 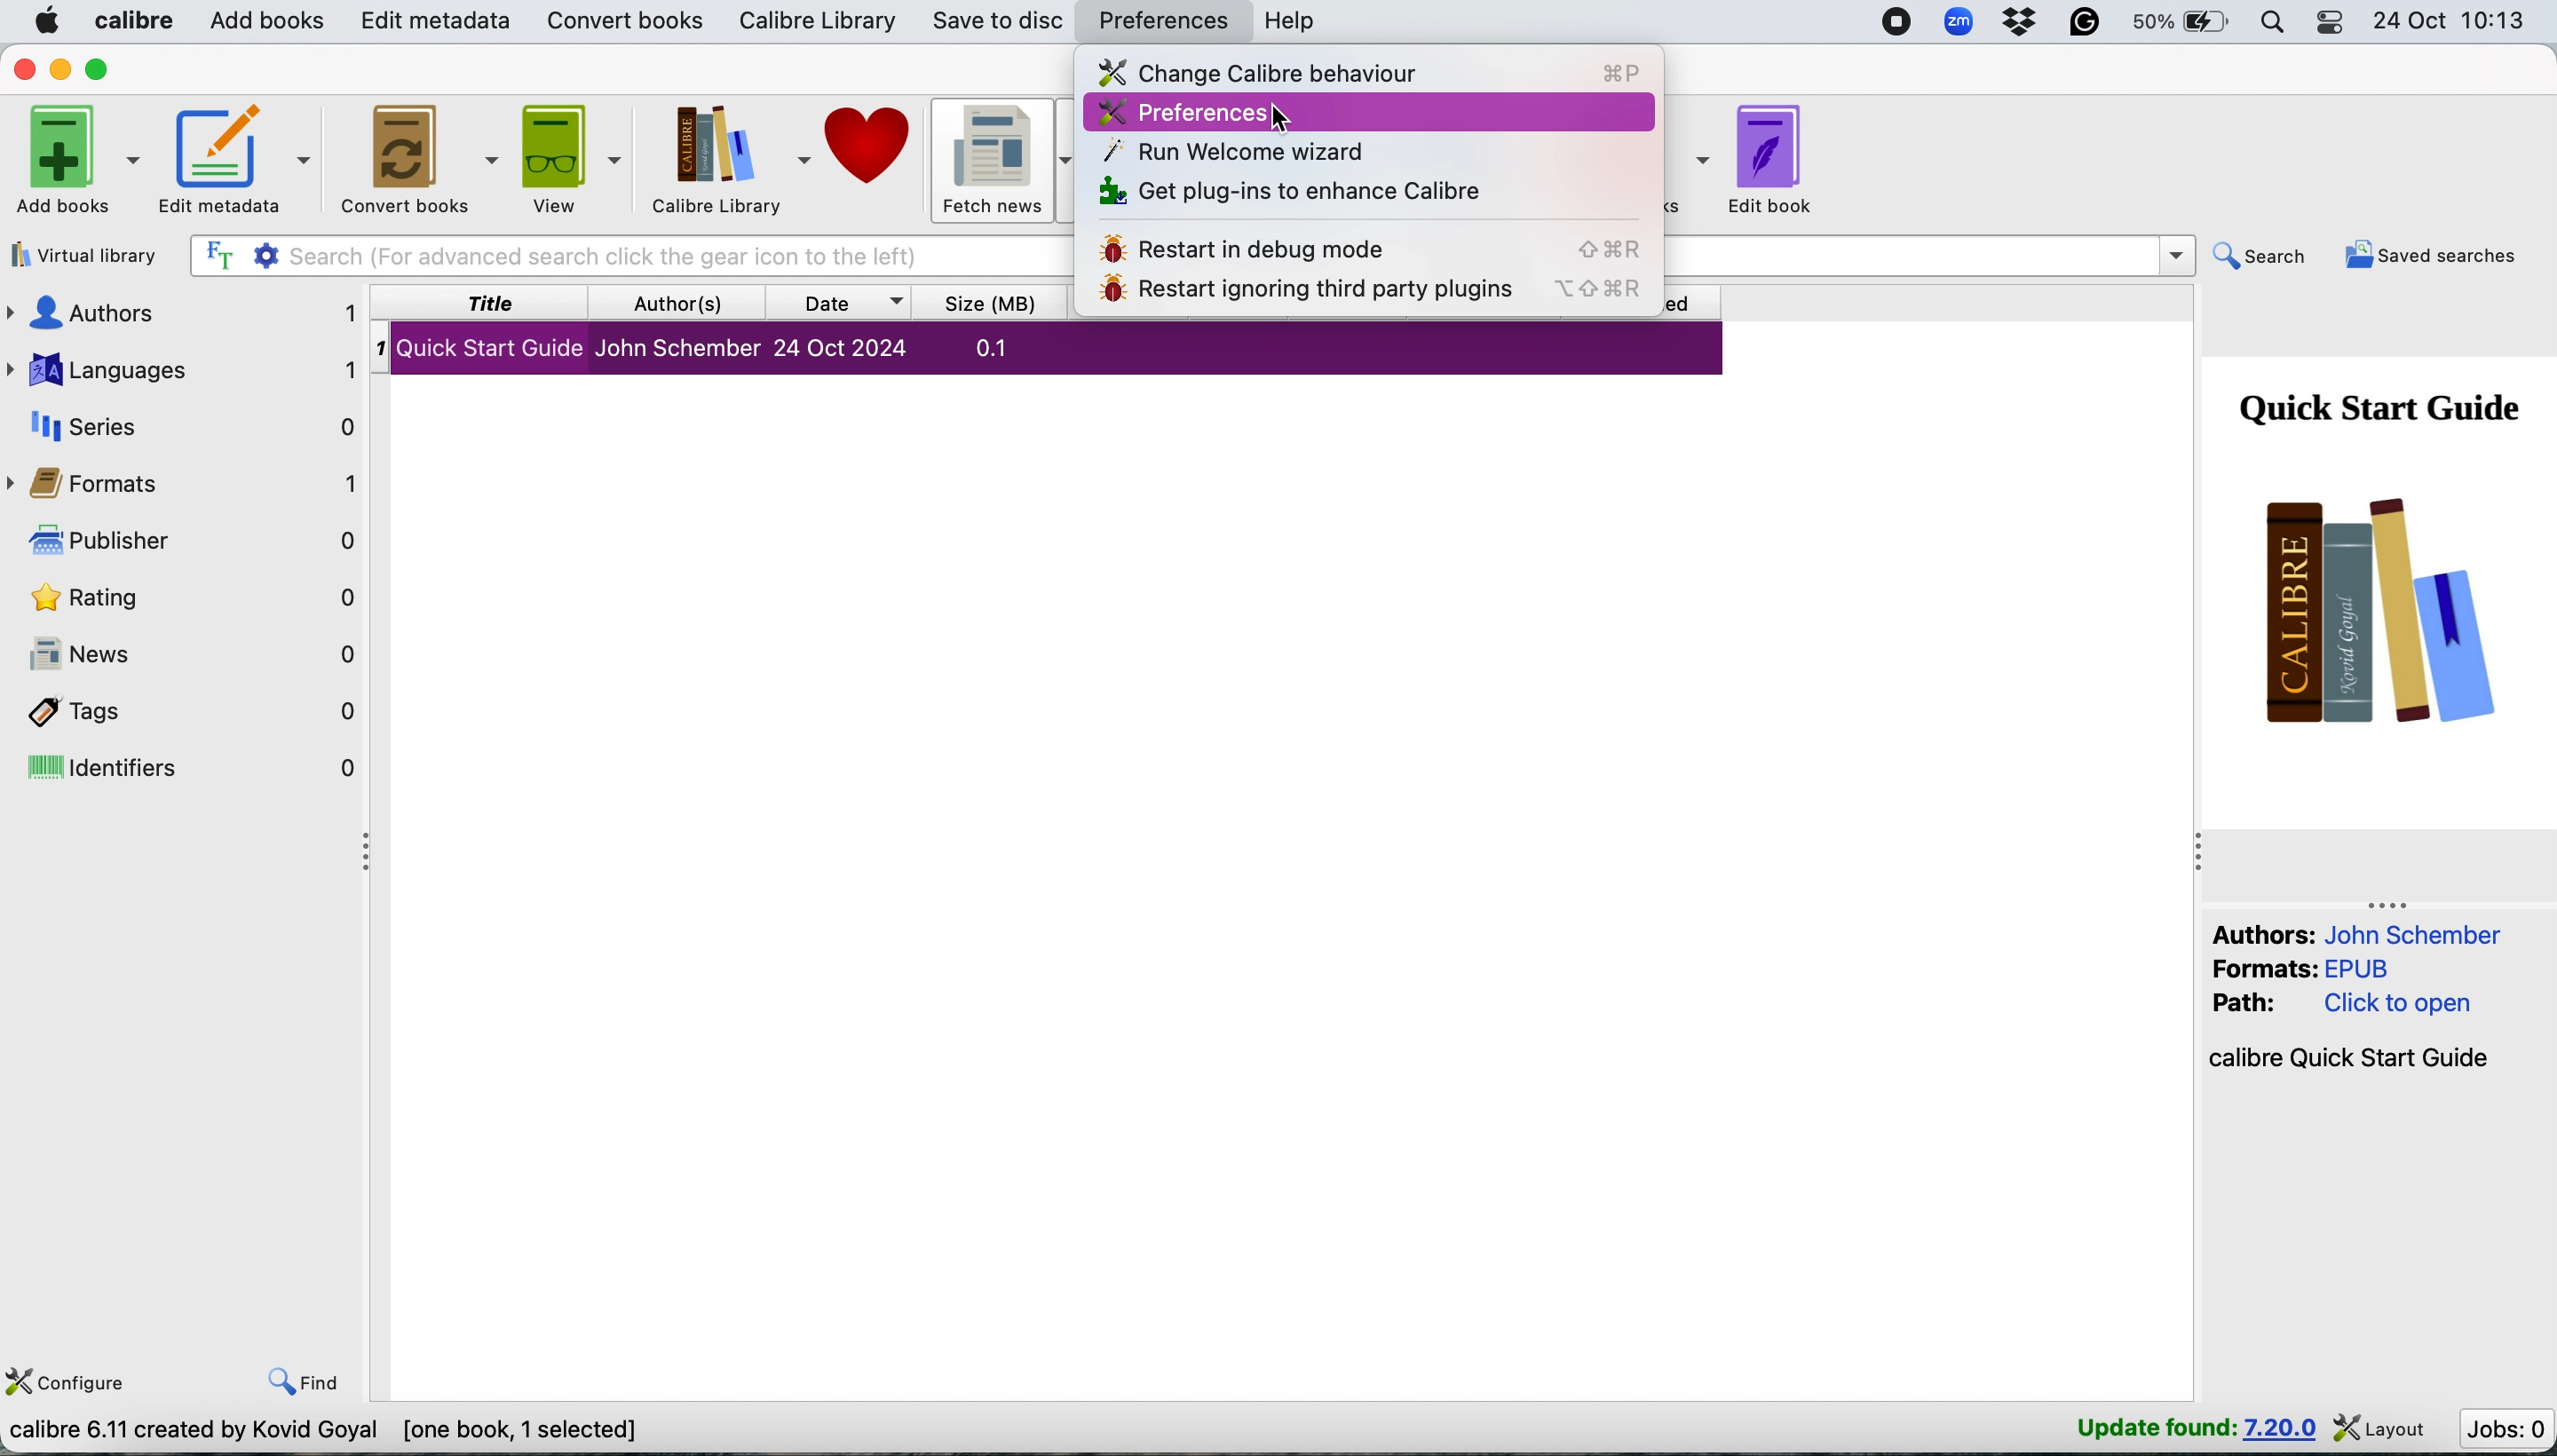 What do you see at coordinates (217, 256) in the screenshot?
I see `full text` at bounding box center [217, 256].